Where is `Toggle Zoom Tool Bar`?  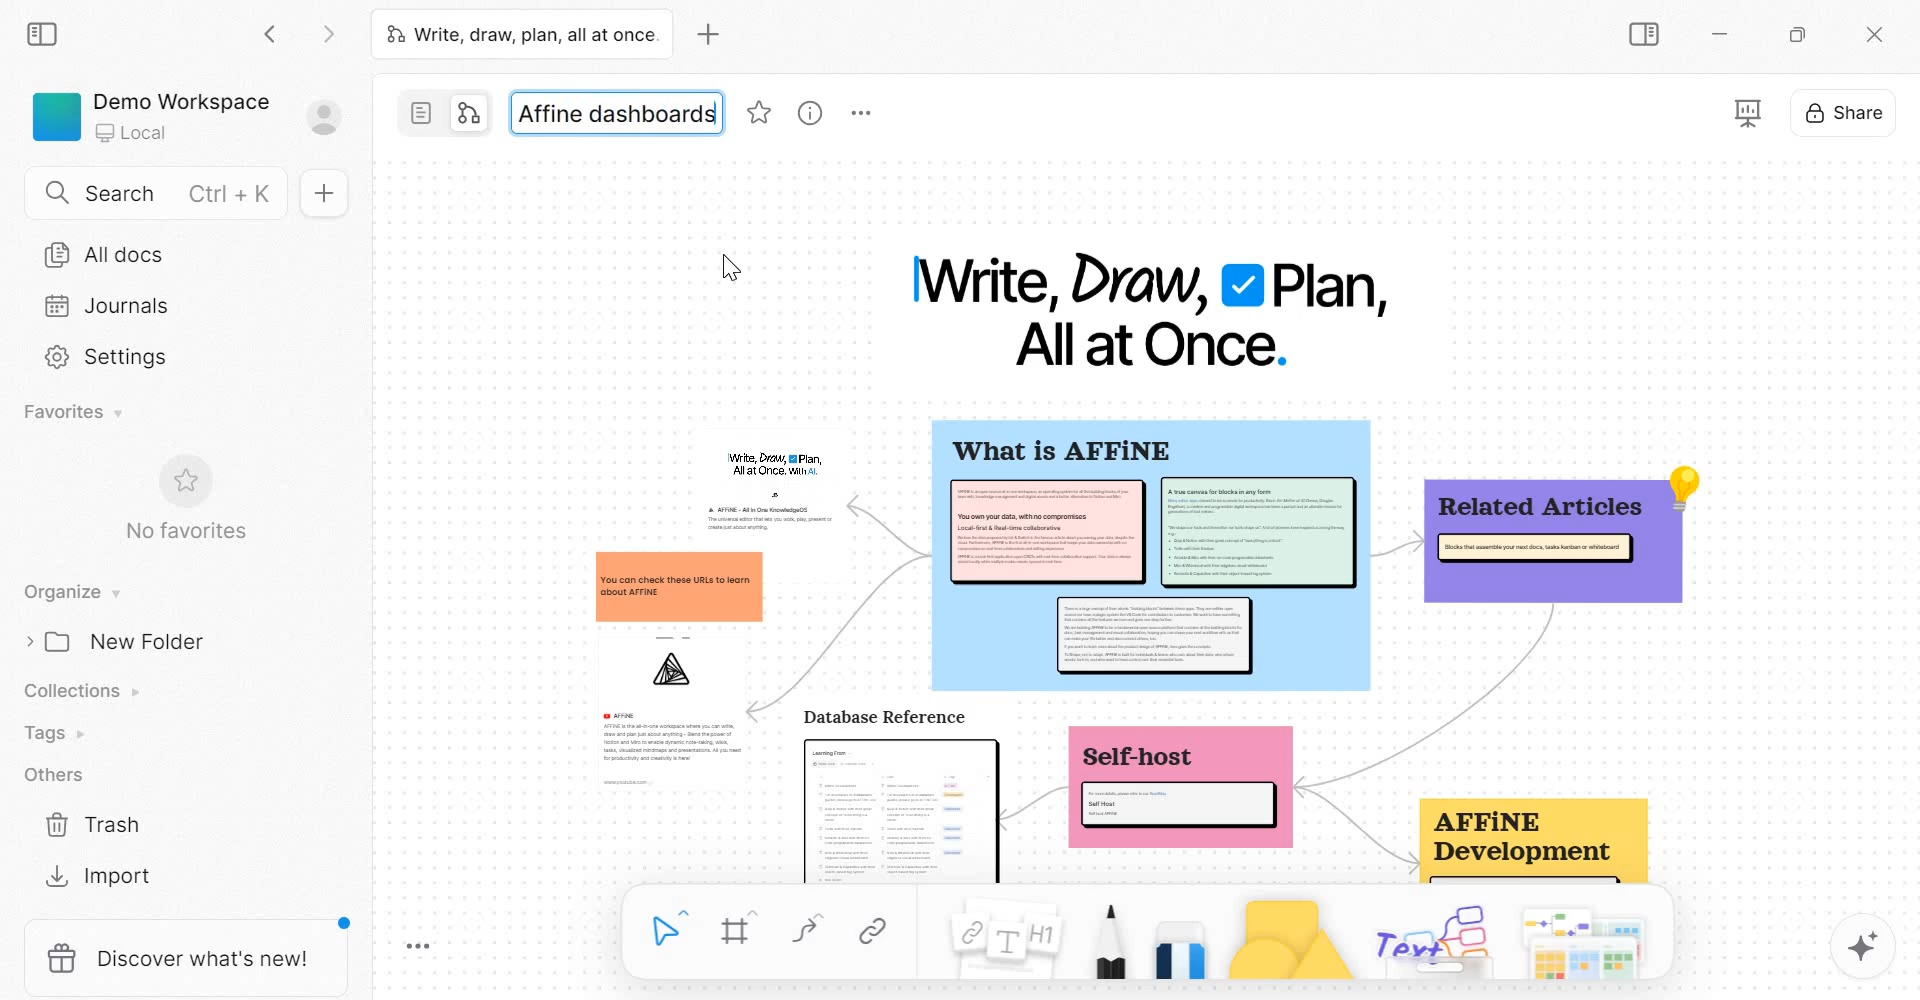 Toggle Zoom Tool Bar is located at coordinates (415, 946).